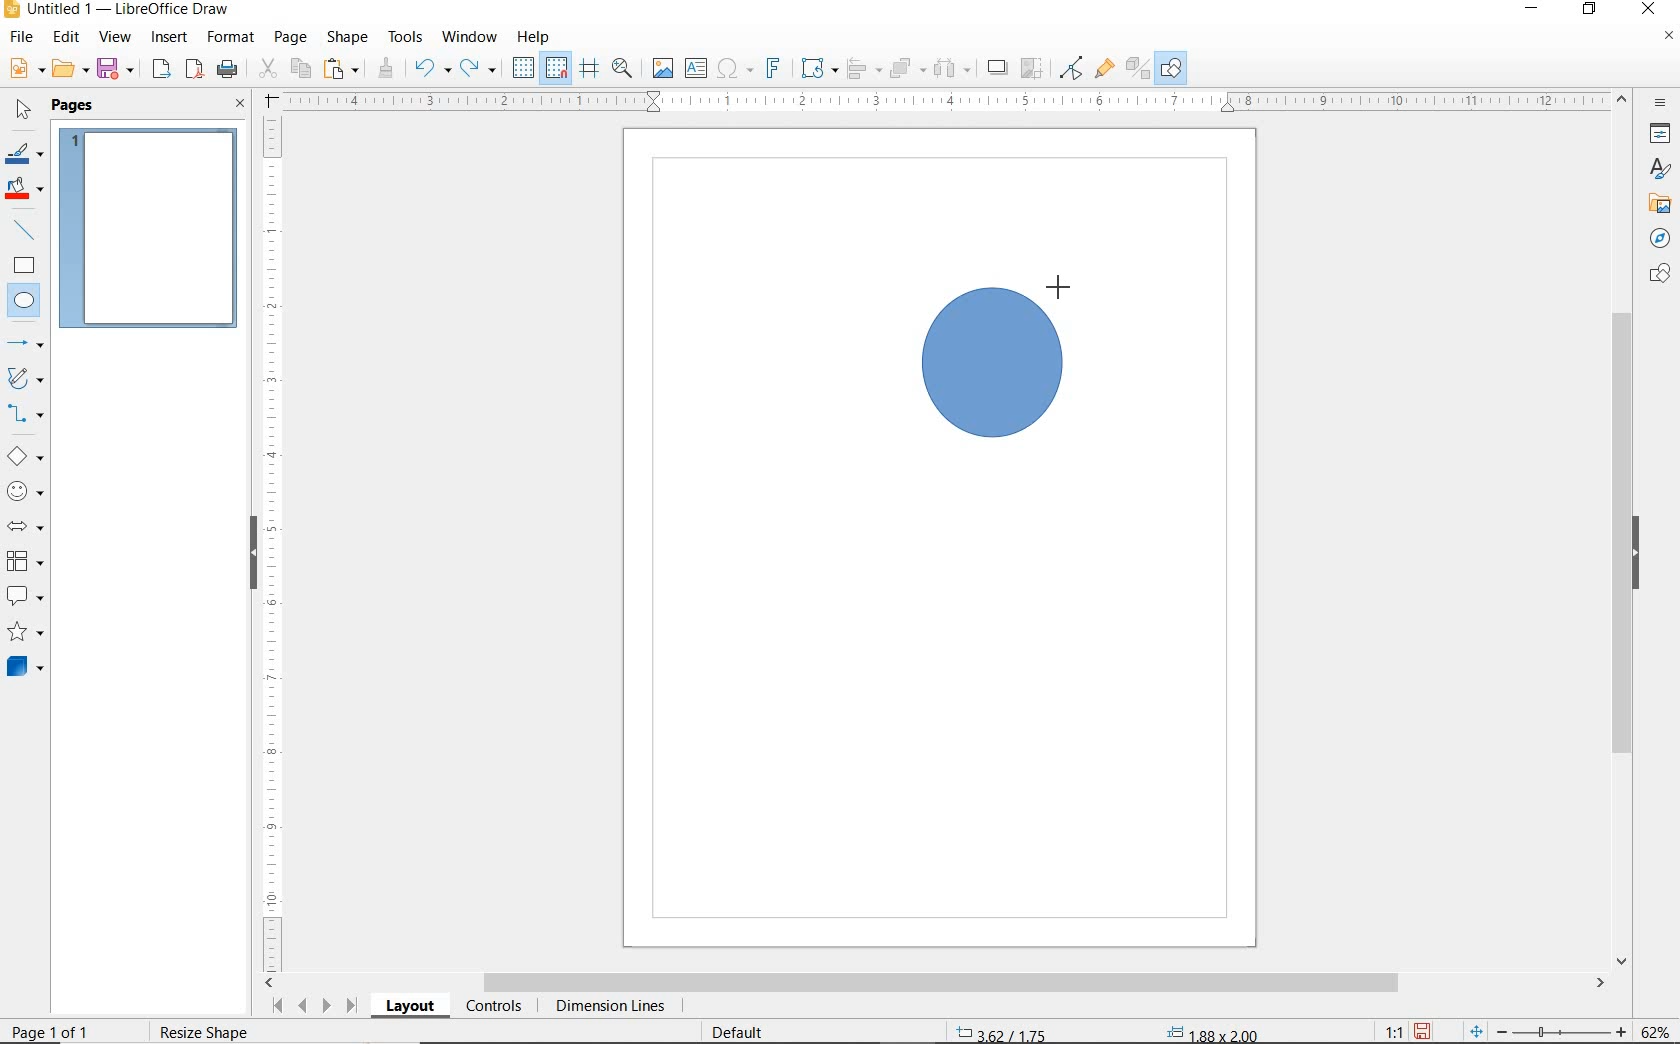 This screenshot has height=1044, width=1680. Describe the element at coordinates (25, 634) in the screenshot. I see `STARS AND BANNERS` at that location.